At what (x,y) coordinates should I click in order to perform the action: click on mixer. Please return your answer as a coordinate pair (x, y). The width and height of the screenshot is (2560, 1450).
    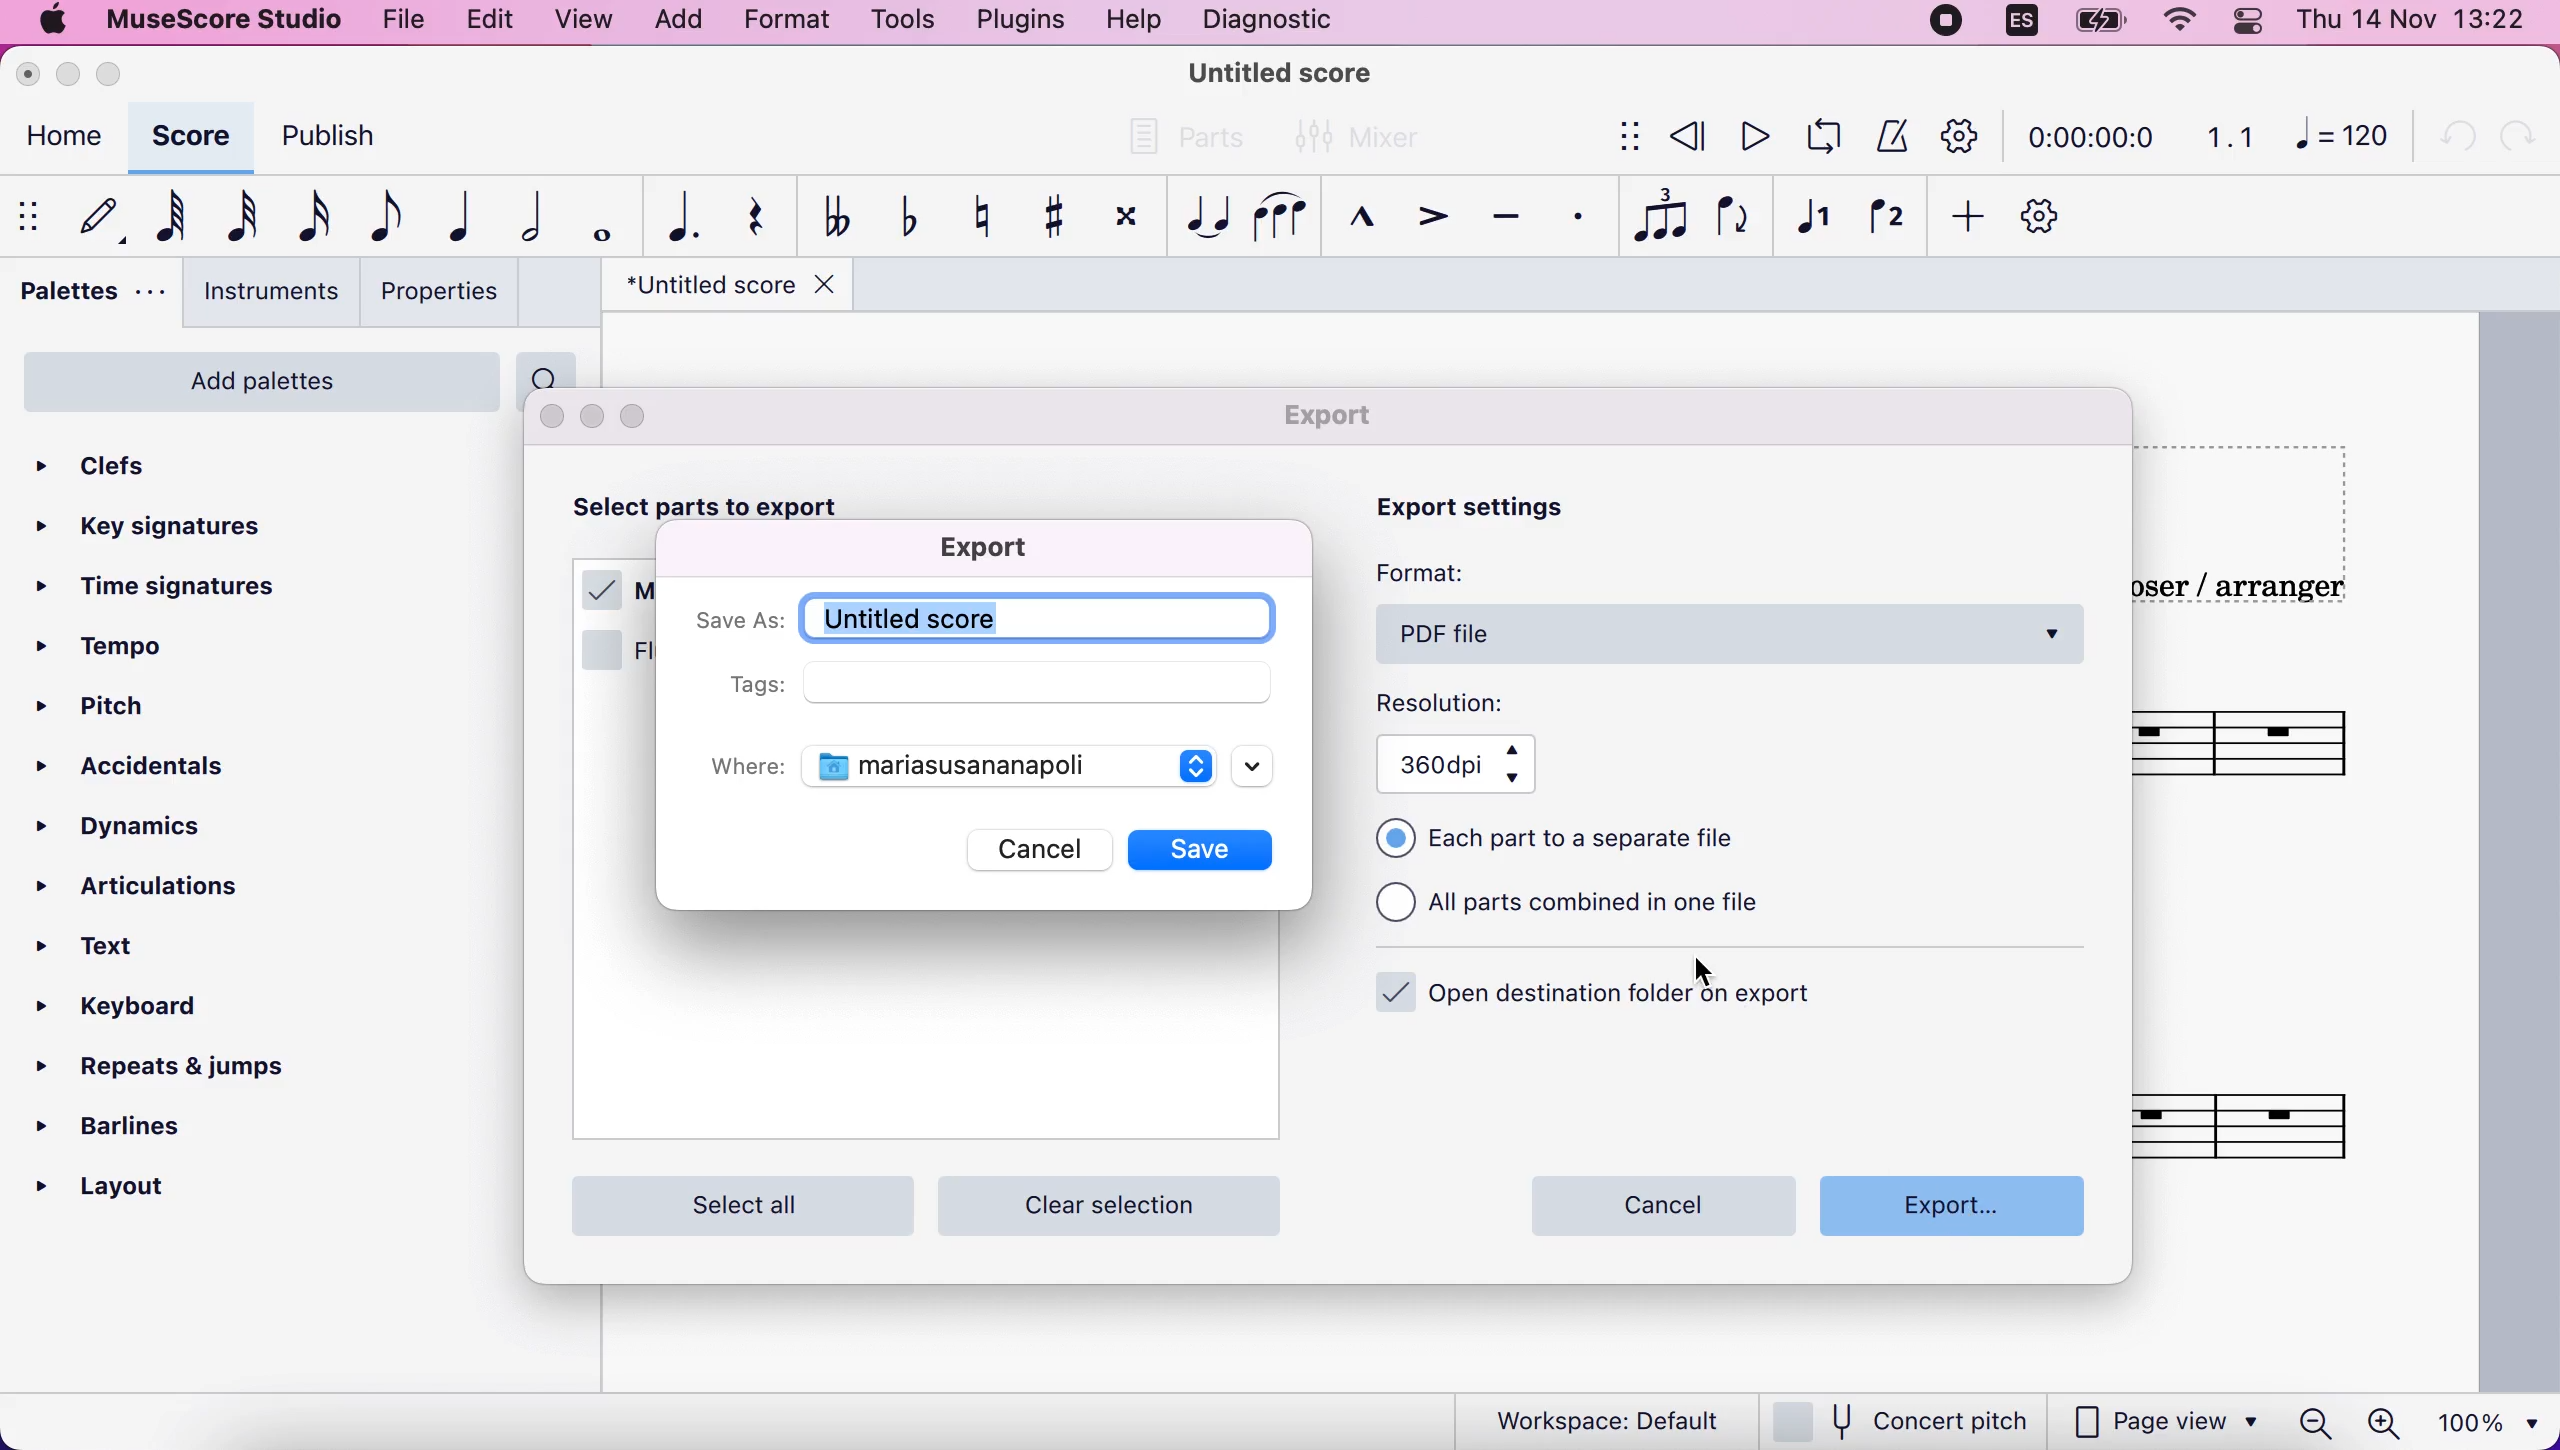
    Looking at the image, I should click on (1368, 135).